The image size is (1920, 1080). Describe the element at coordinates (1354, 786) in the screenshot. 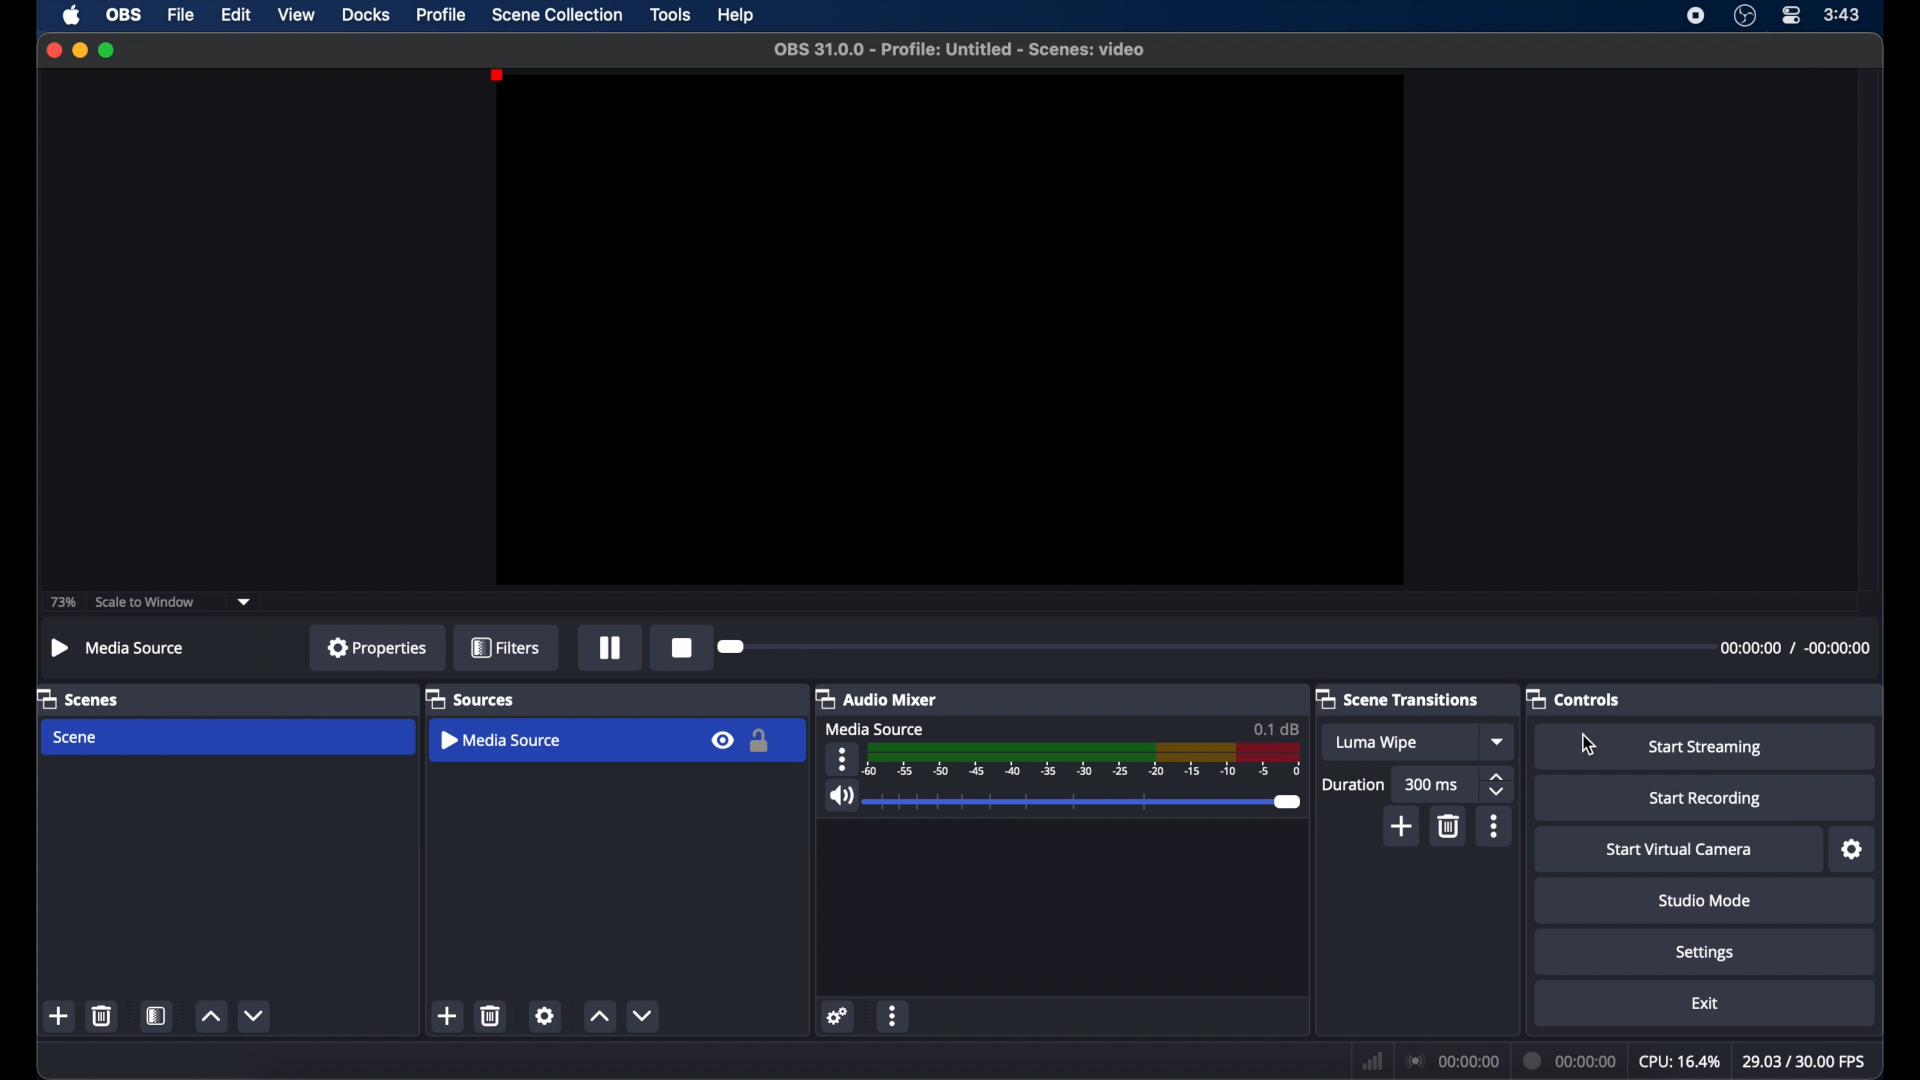

I see `duration` at that location.